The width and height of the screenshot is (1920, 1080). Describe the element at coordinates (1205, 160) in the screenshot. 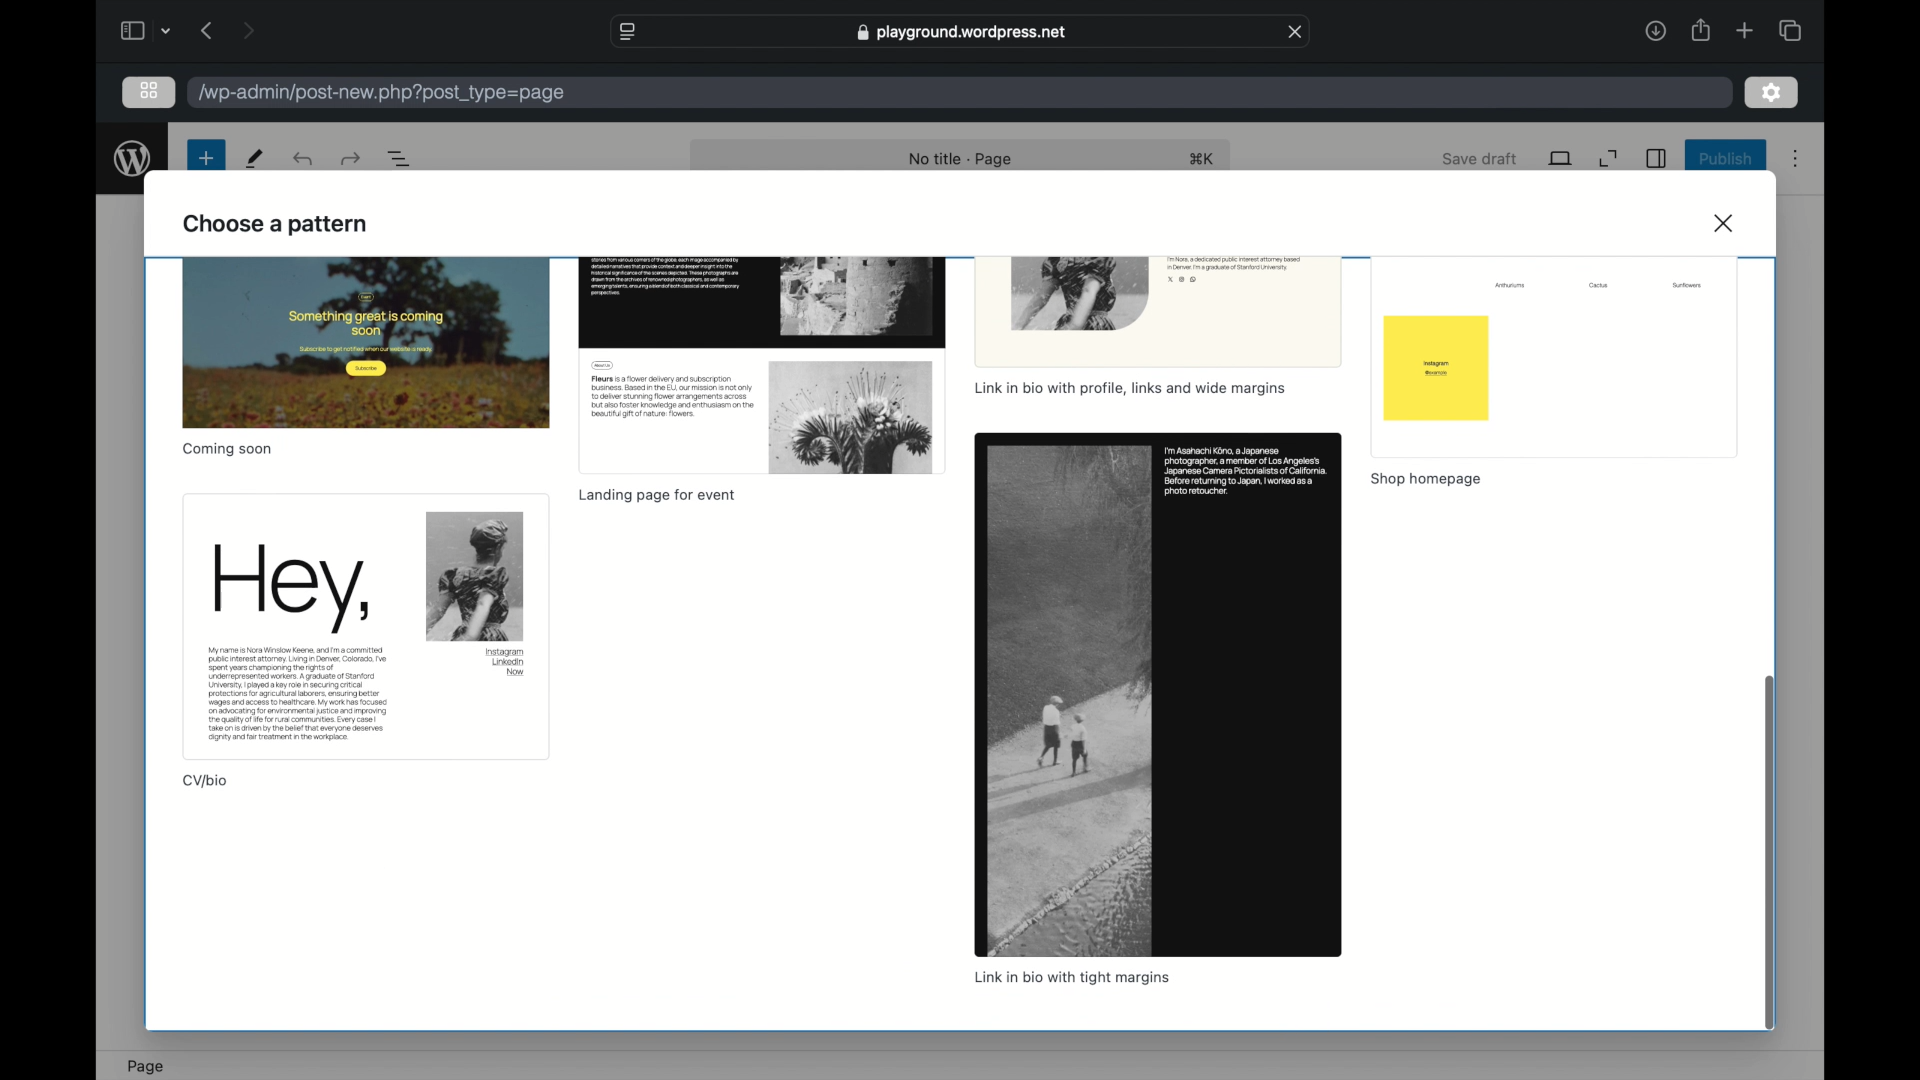

I see `shortcut` at that location.